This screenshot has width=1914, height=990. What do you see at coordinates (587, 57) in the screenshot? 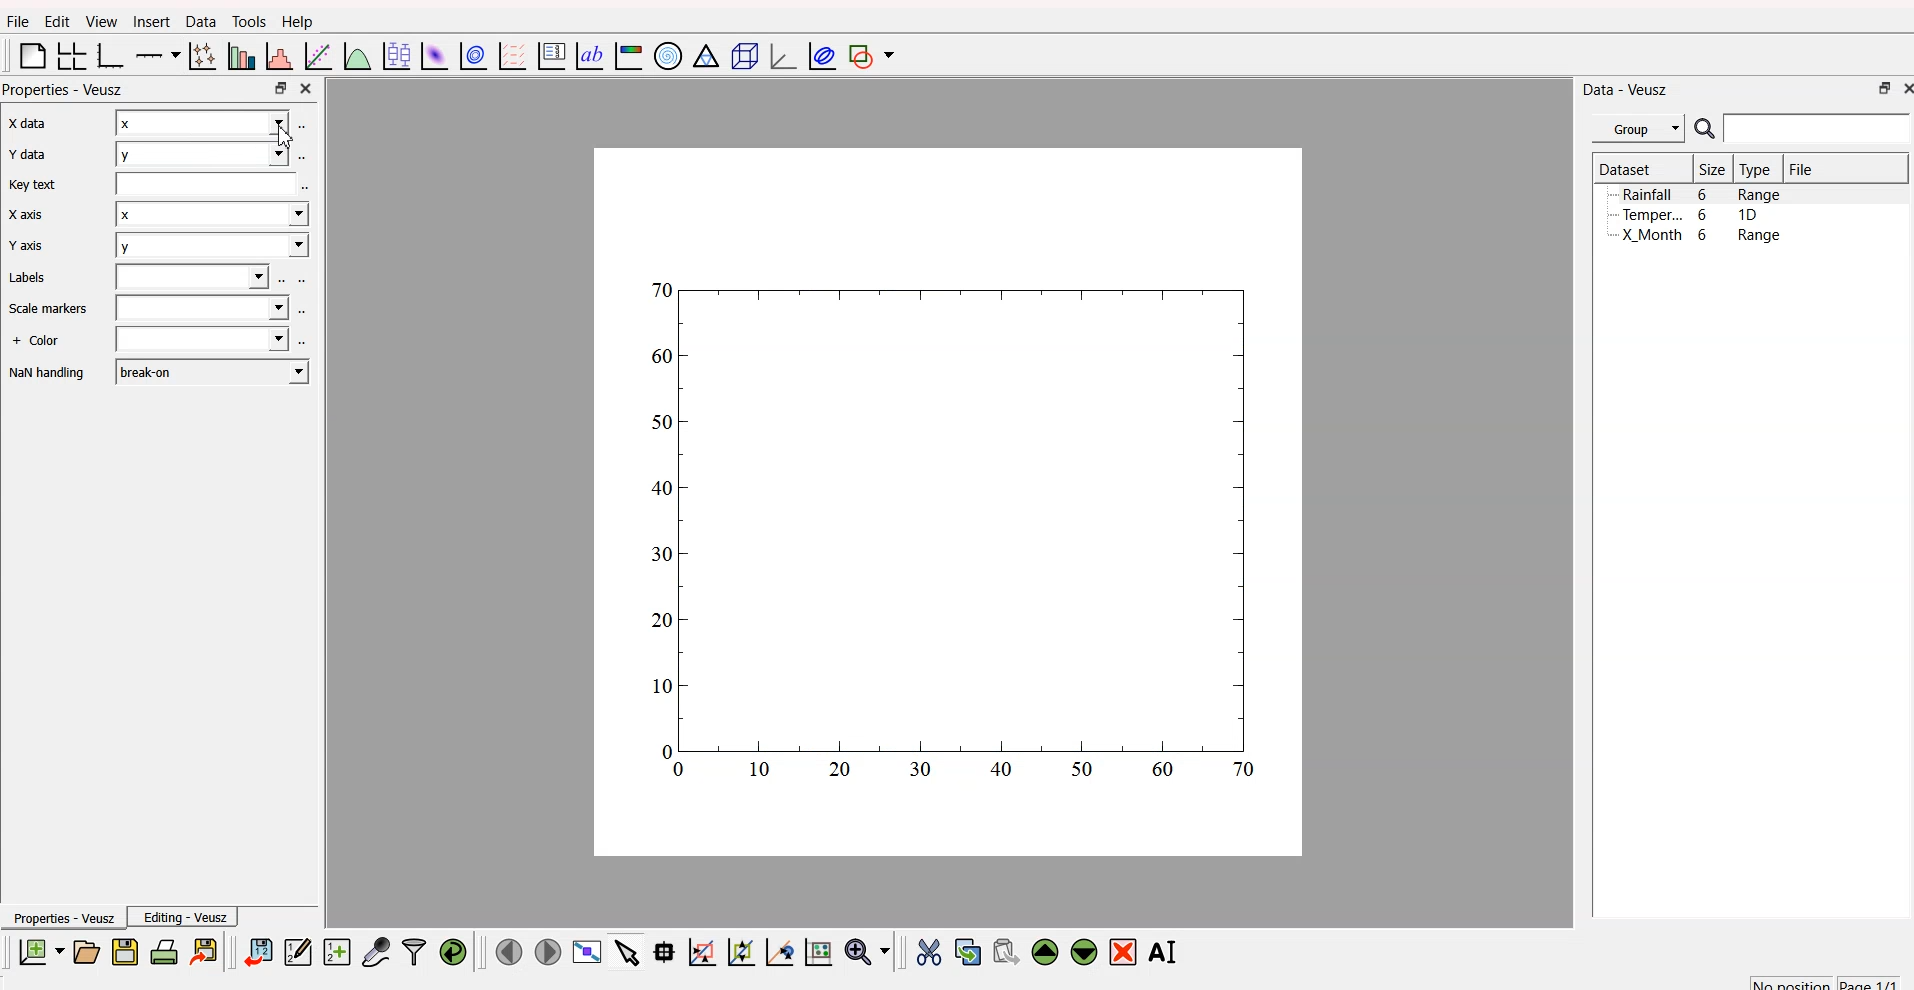
I see `text label` at bounding box center [587, 57].